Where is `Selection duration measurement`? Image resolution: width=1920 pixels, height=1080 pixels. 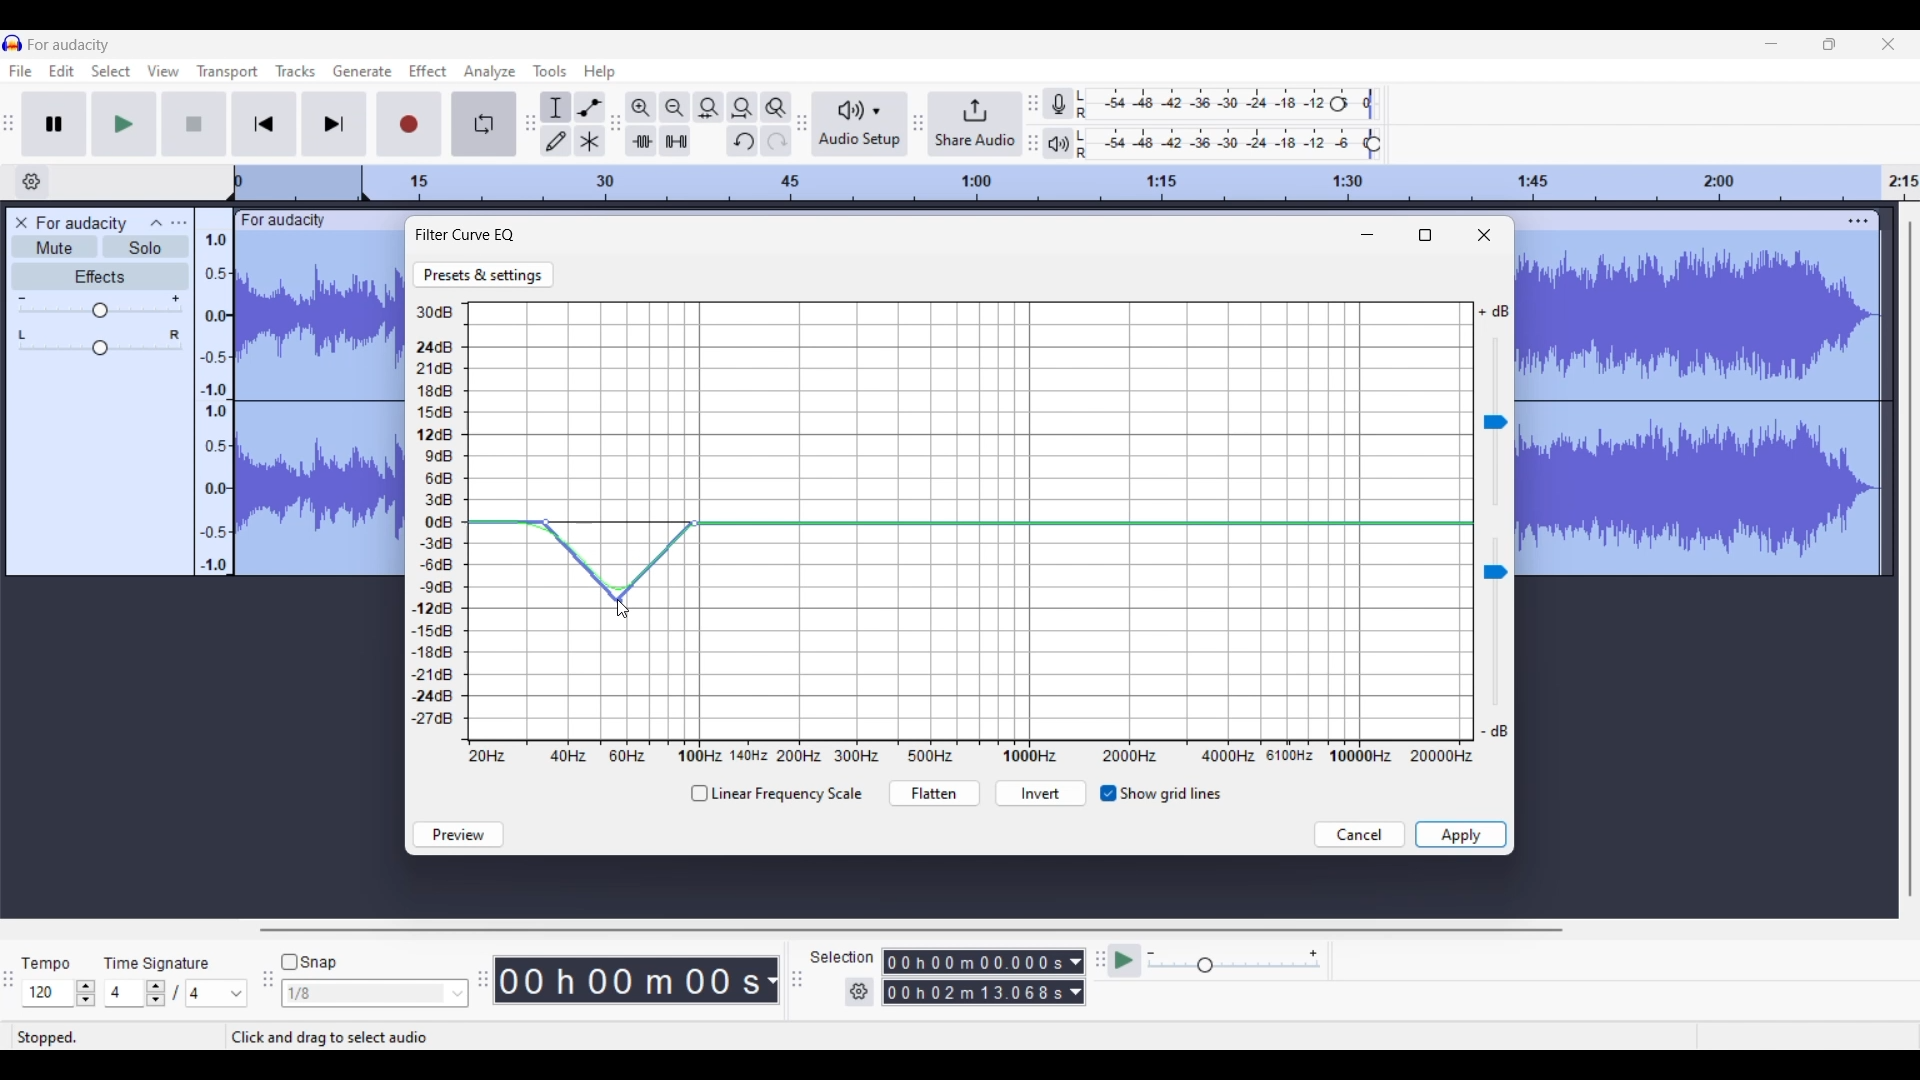 Selection duration measurement is located at coordinates (1075, 977).